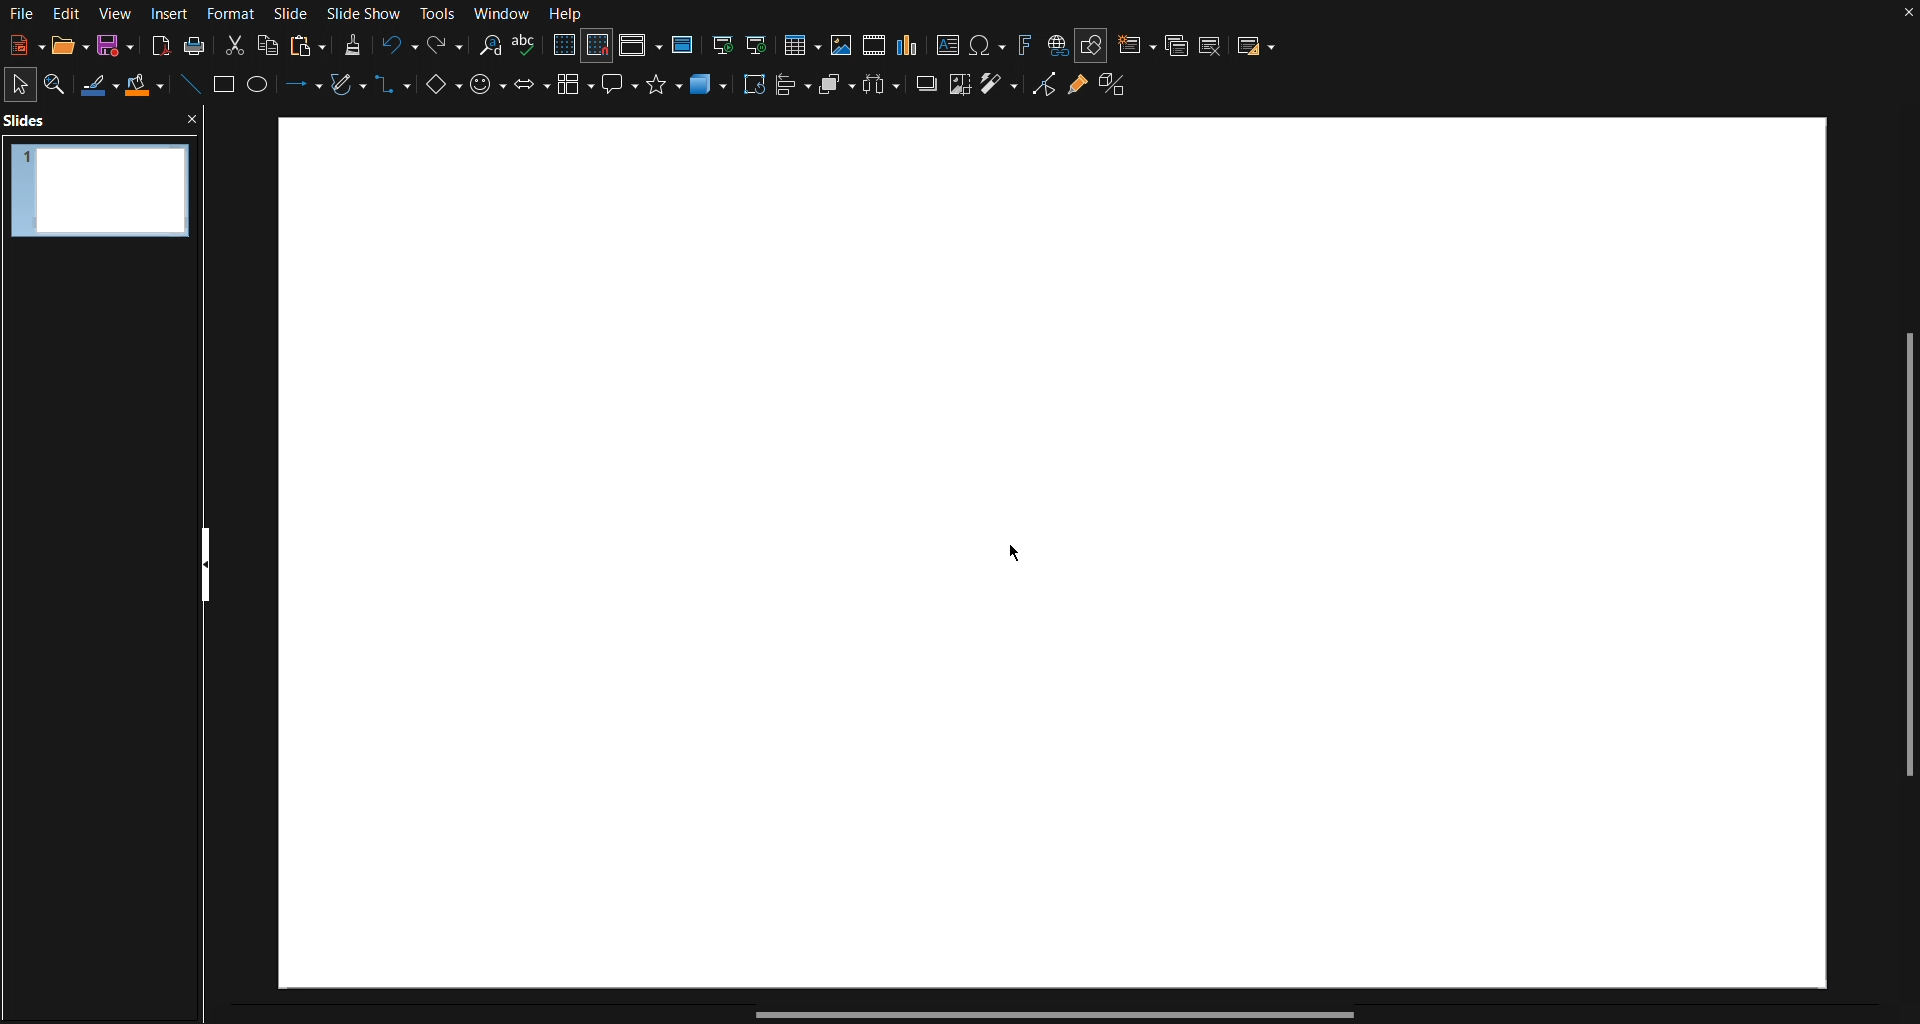 The image size is (1920, 1024). I want to click on Snap to Grid, so click(598, 47).